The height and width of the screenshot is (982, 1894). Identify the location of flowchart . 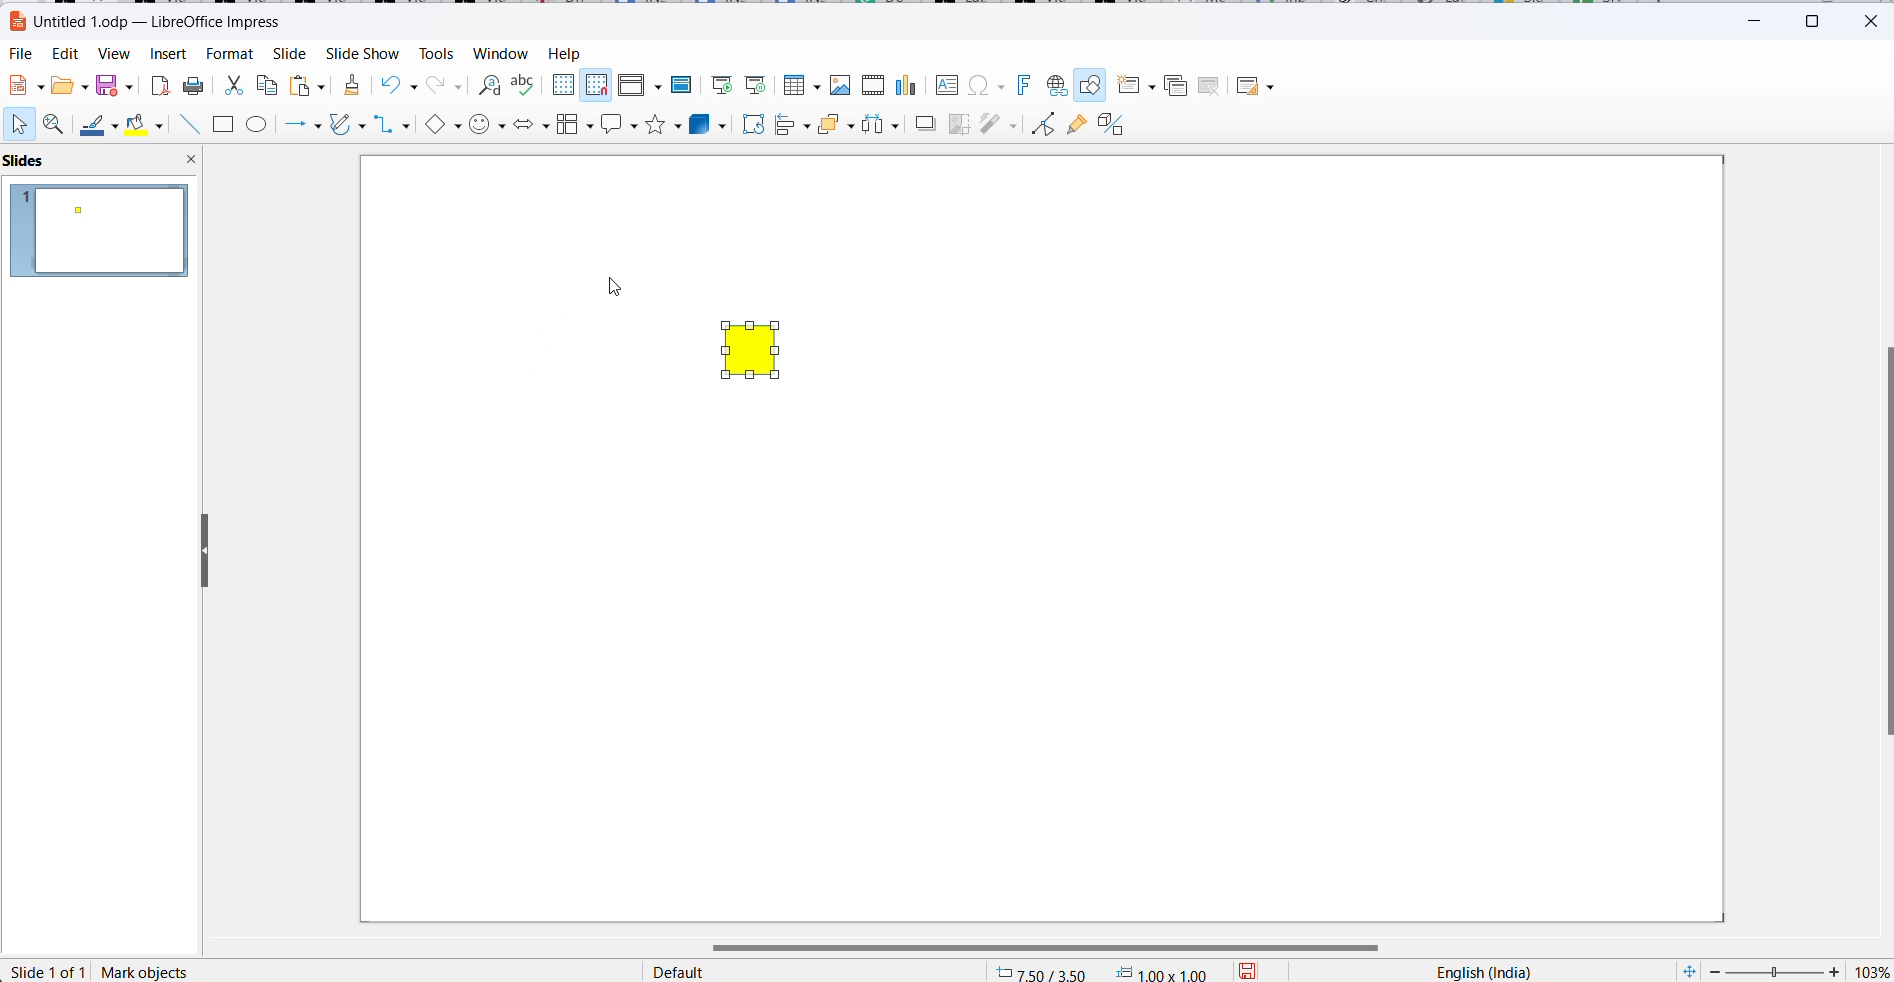
(575, 124).